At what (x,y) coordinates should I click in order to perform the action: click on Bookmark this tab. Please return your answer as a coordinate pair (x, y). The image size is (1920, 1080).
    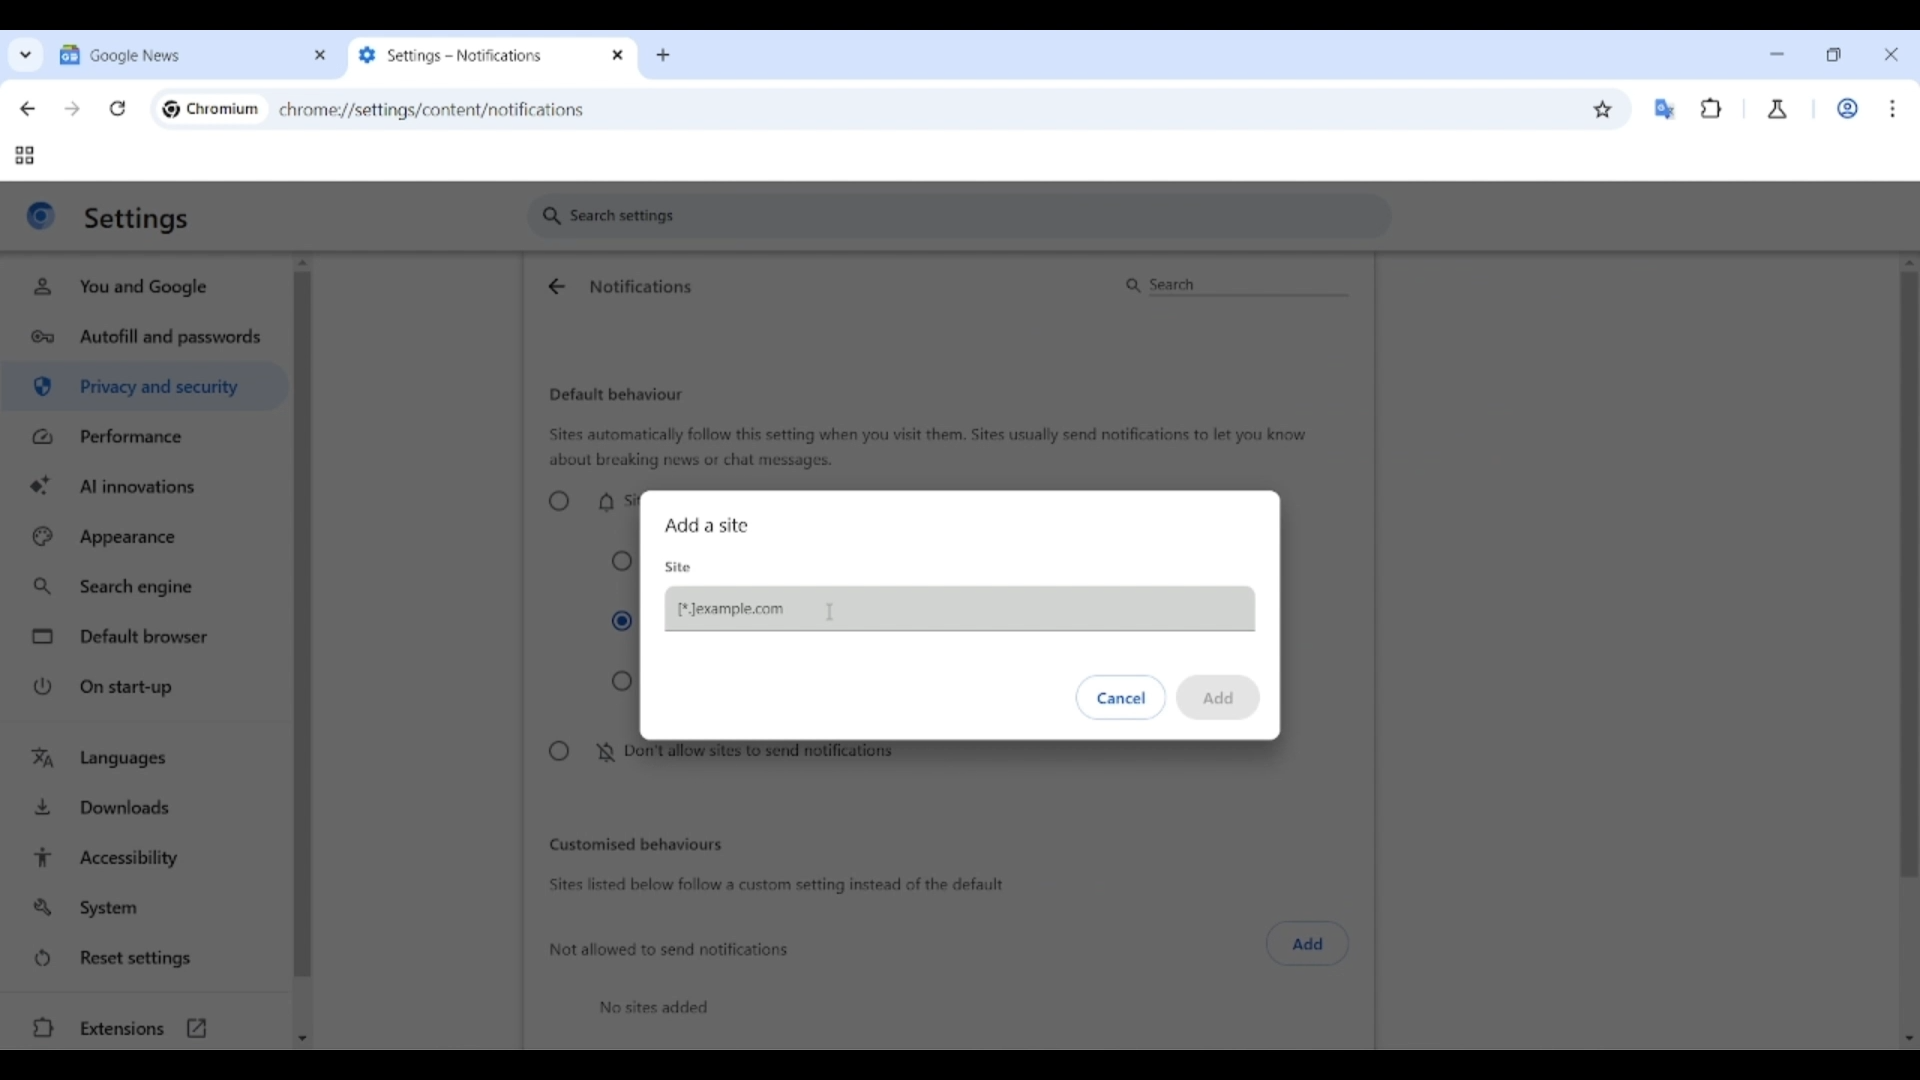
    Looking at the image, I should click on (1603, 110).